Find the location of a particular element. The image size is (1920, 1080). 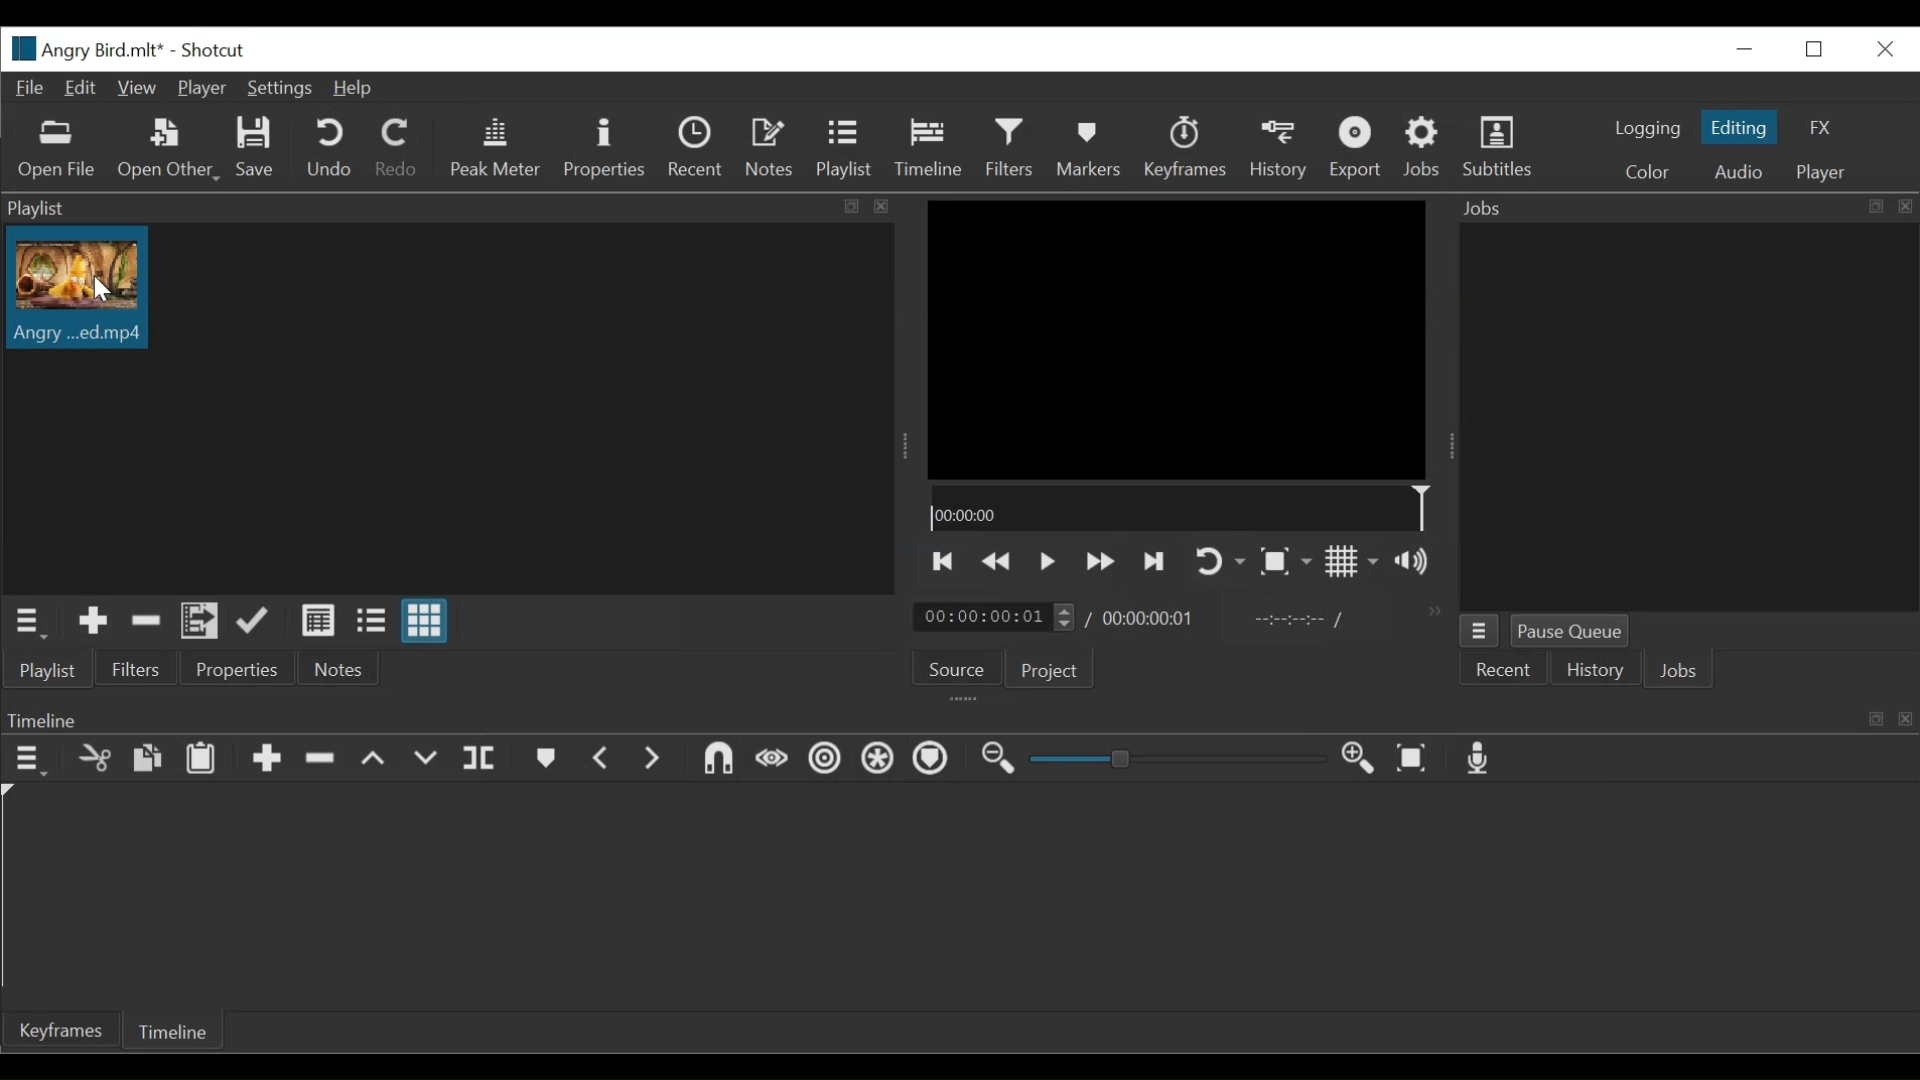

Toggle grid display on player is located at coordinates (1353, 563).